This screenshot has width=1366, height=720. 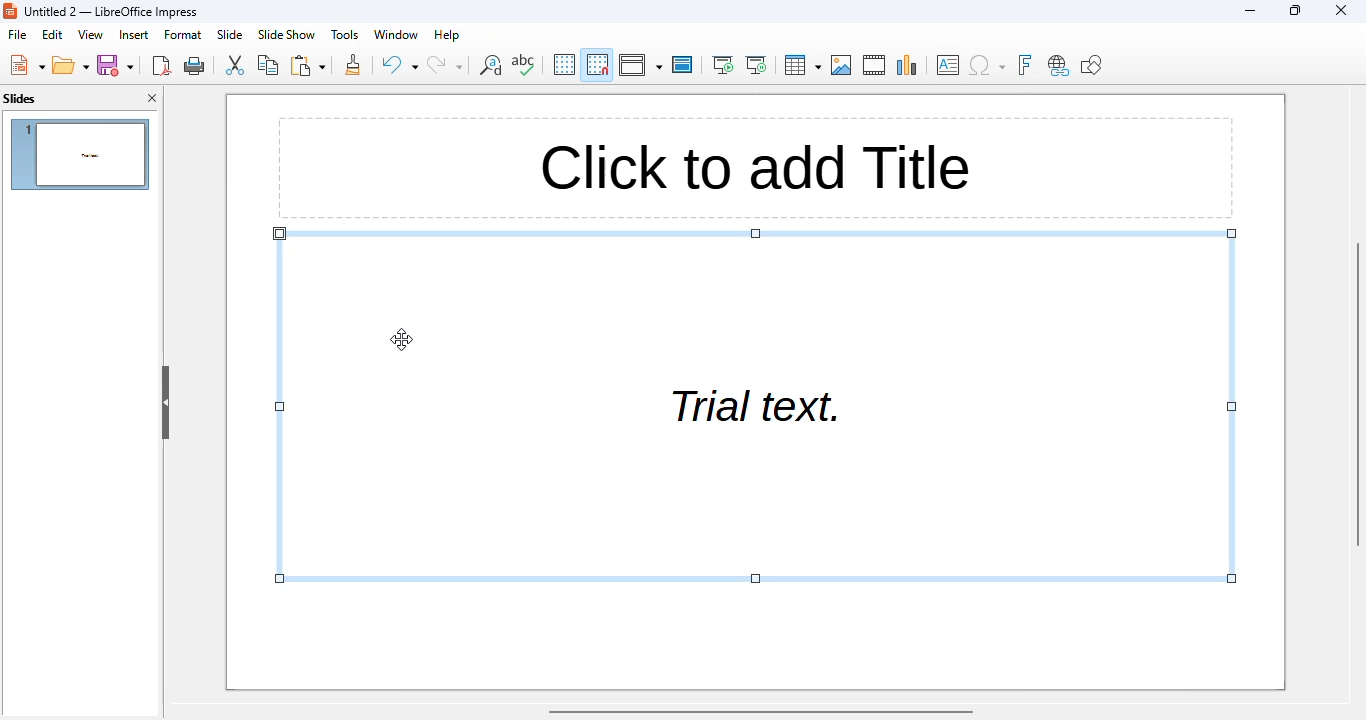 What do you see at coordinates (307, 65) in the screenshot?
I see `paste` at bounding box center [307, 65].